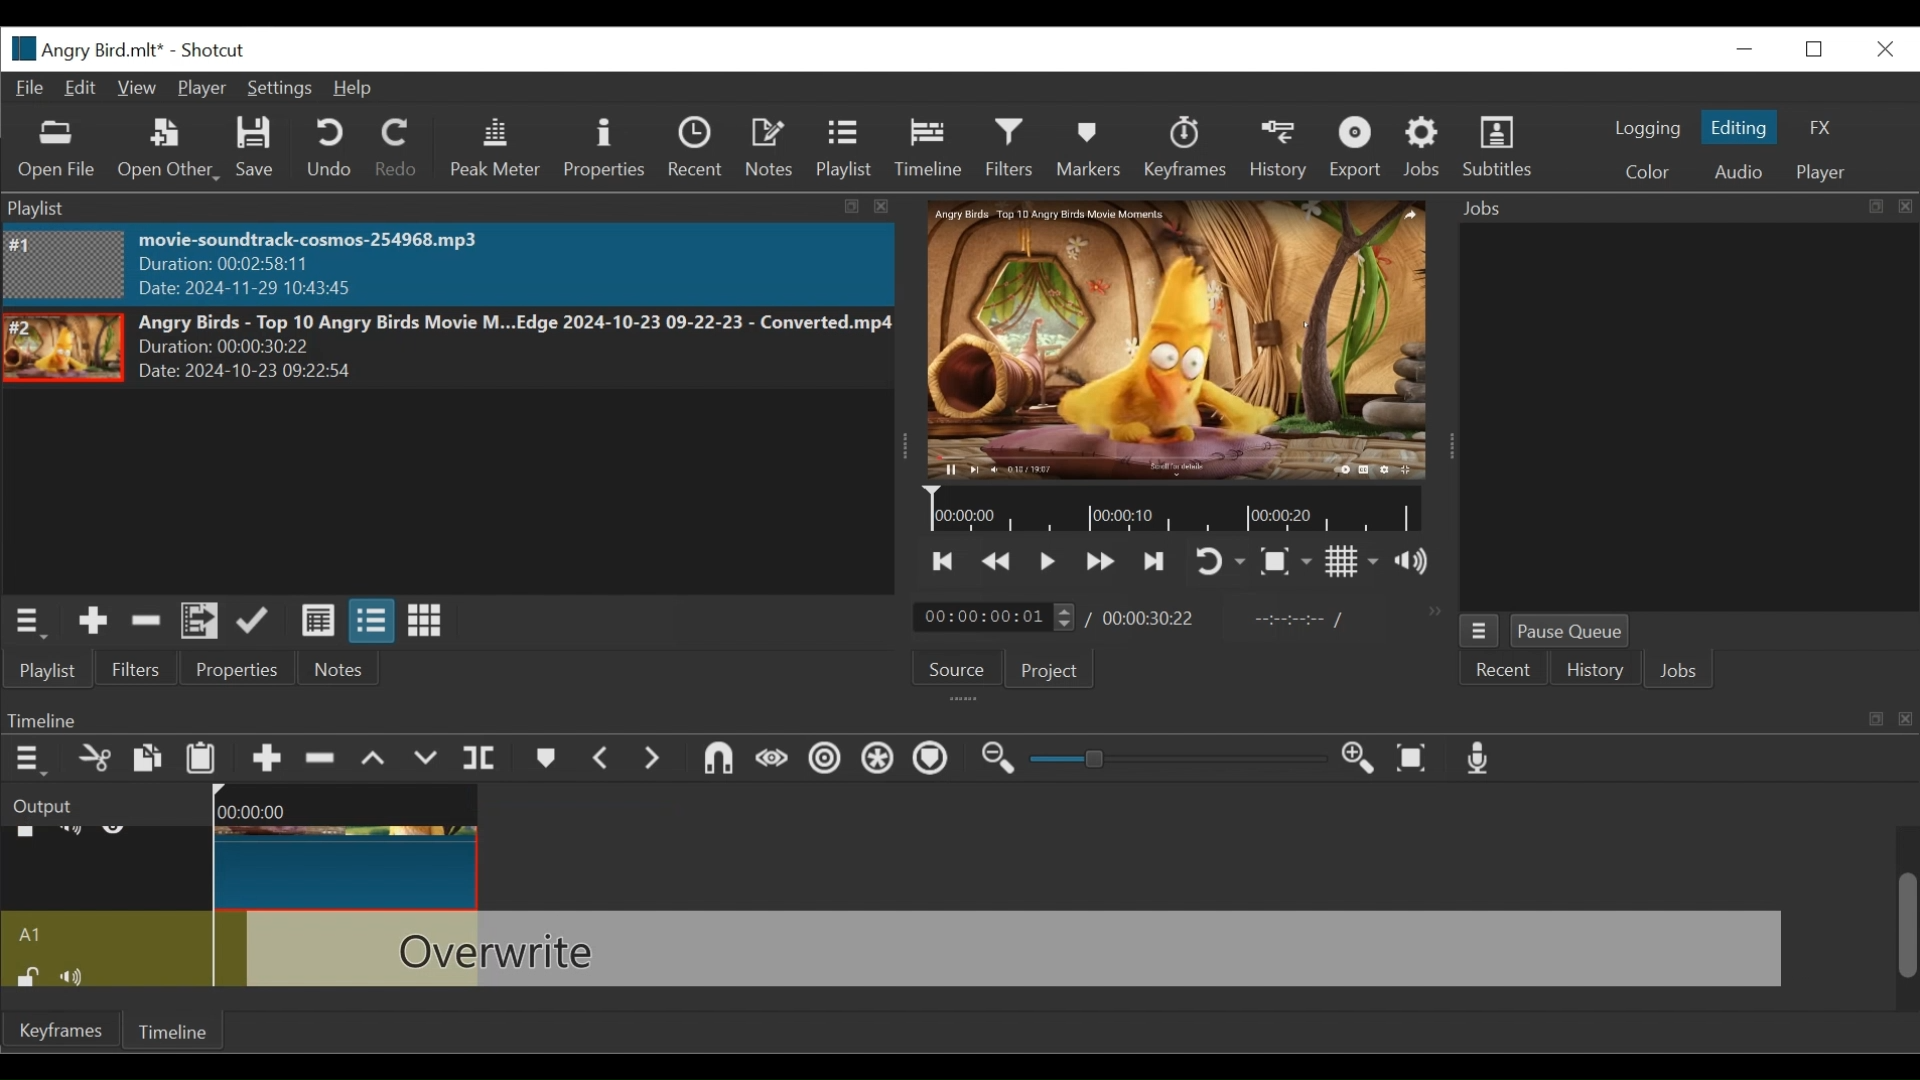 The image size is (1920, 1080). Describe the element at coordinates (351, 89) in the screenshot. I see `Help` at that location.